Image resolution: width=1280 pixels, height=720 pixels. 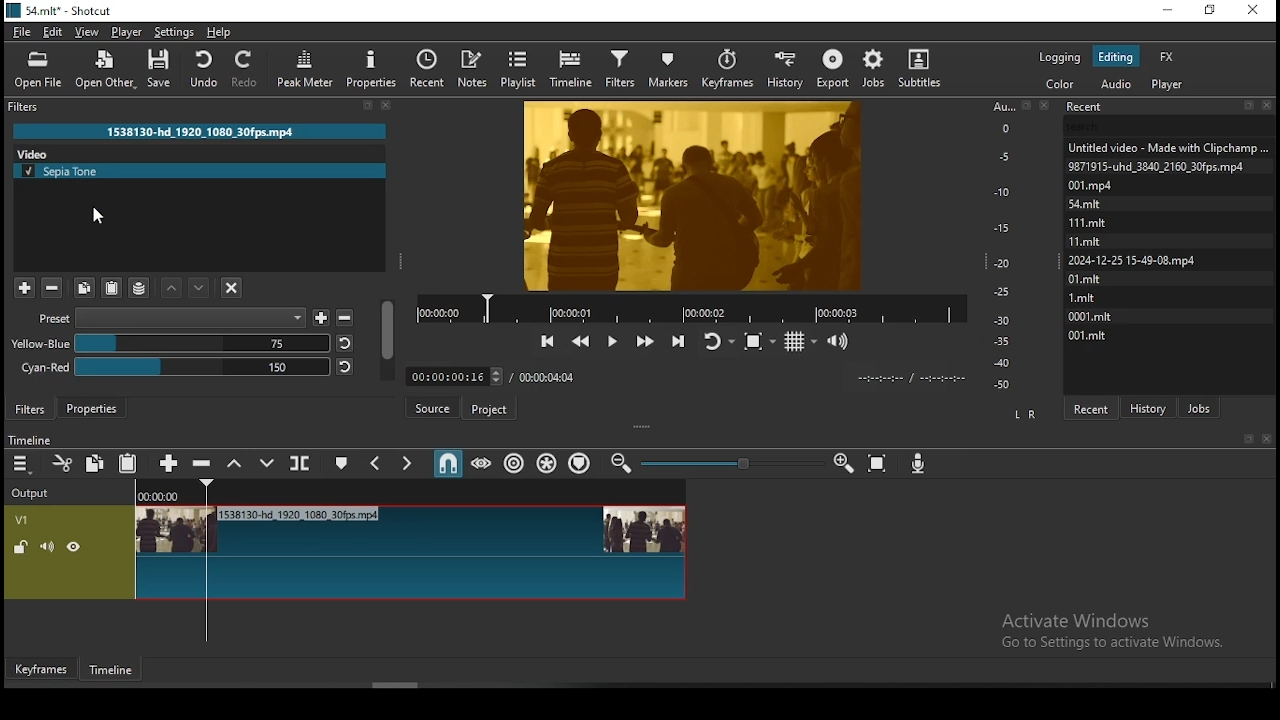 I want to click on record audio, so click(x=919, y=462).